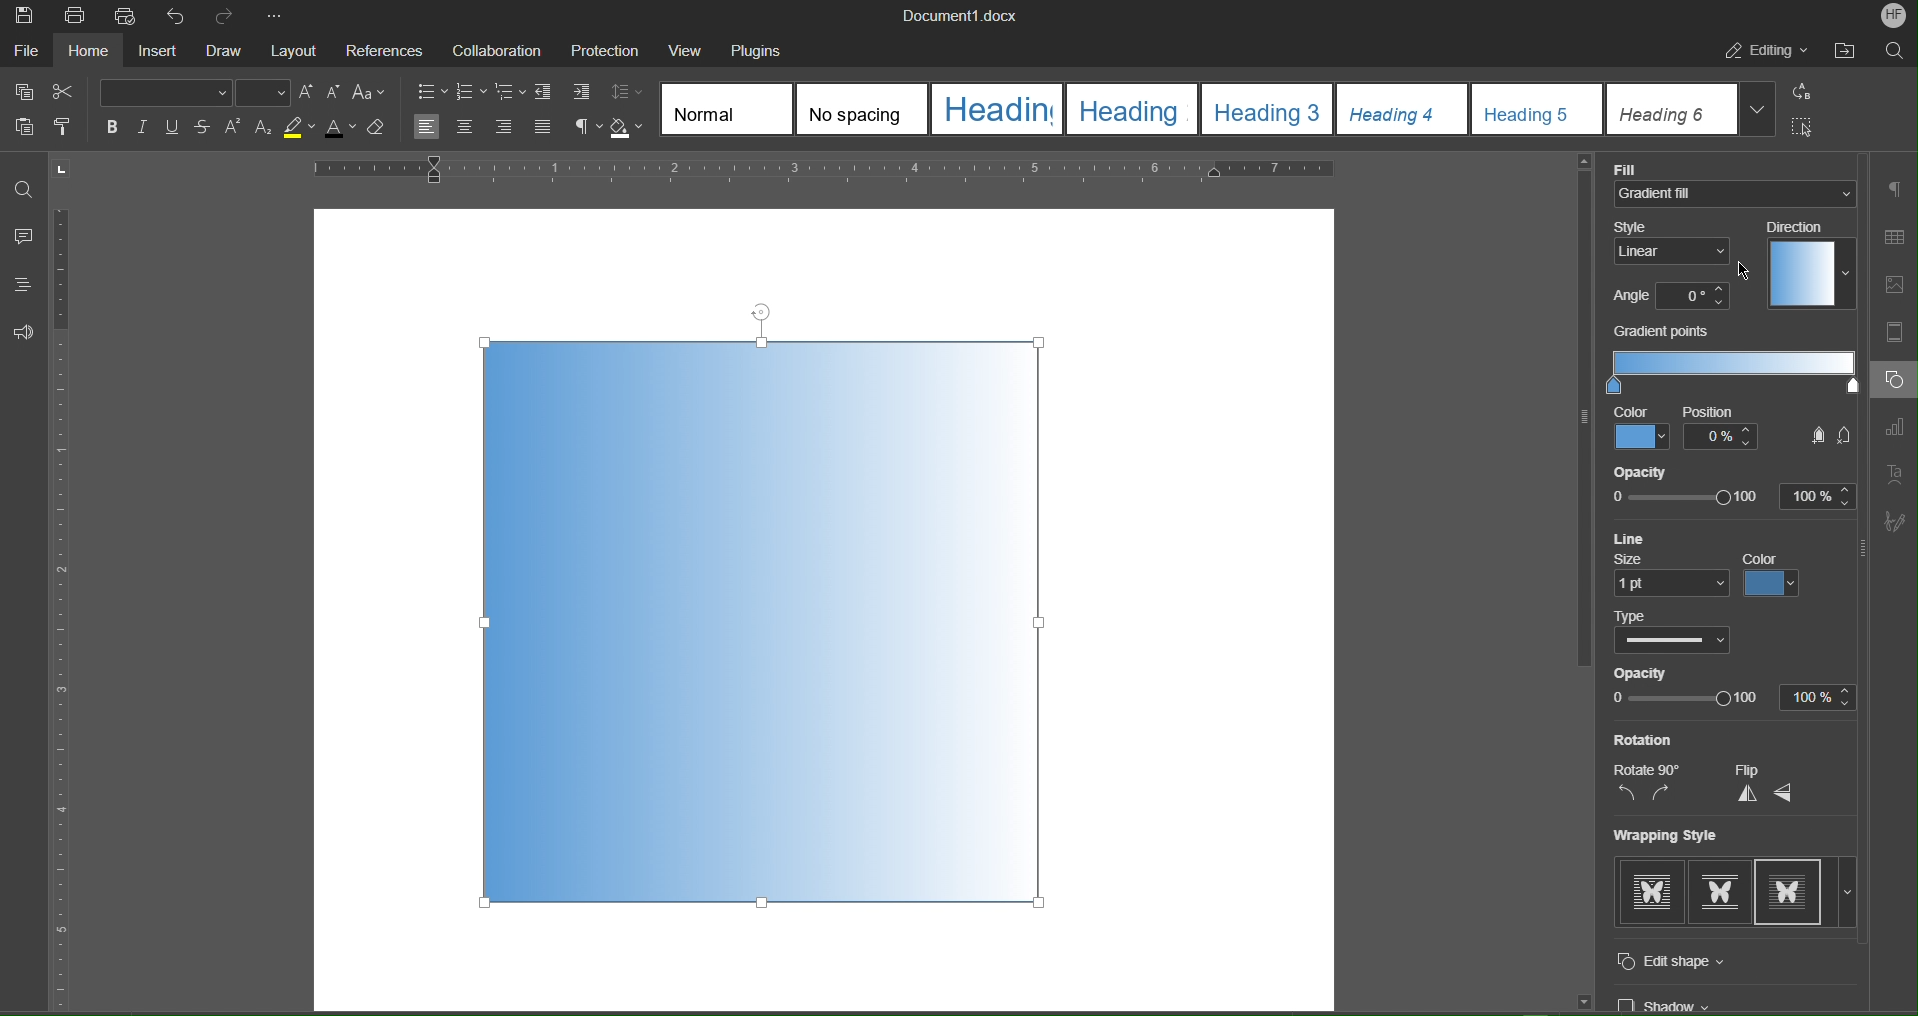 The width and height of the screenshot is (1918, 1016). I want to click on Search, so click(1898, 51).